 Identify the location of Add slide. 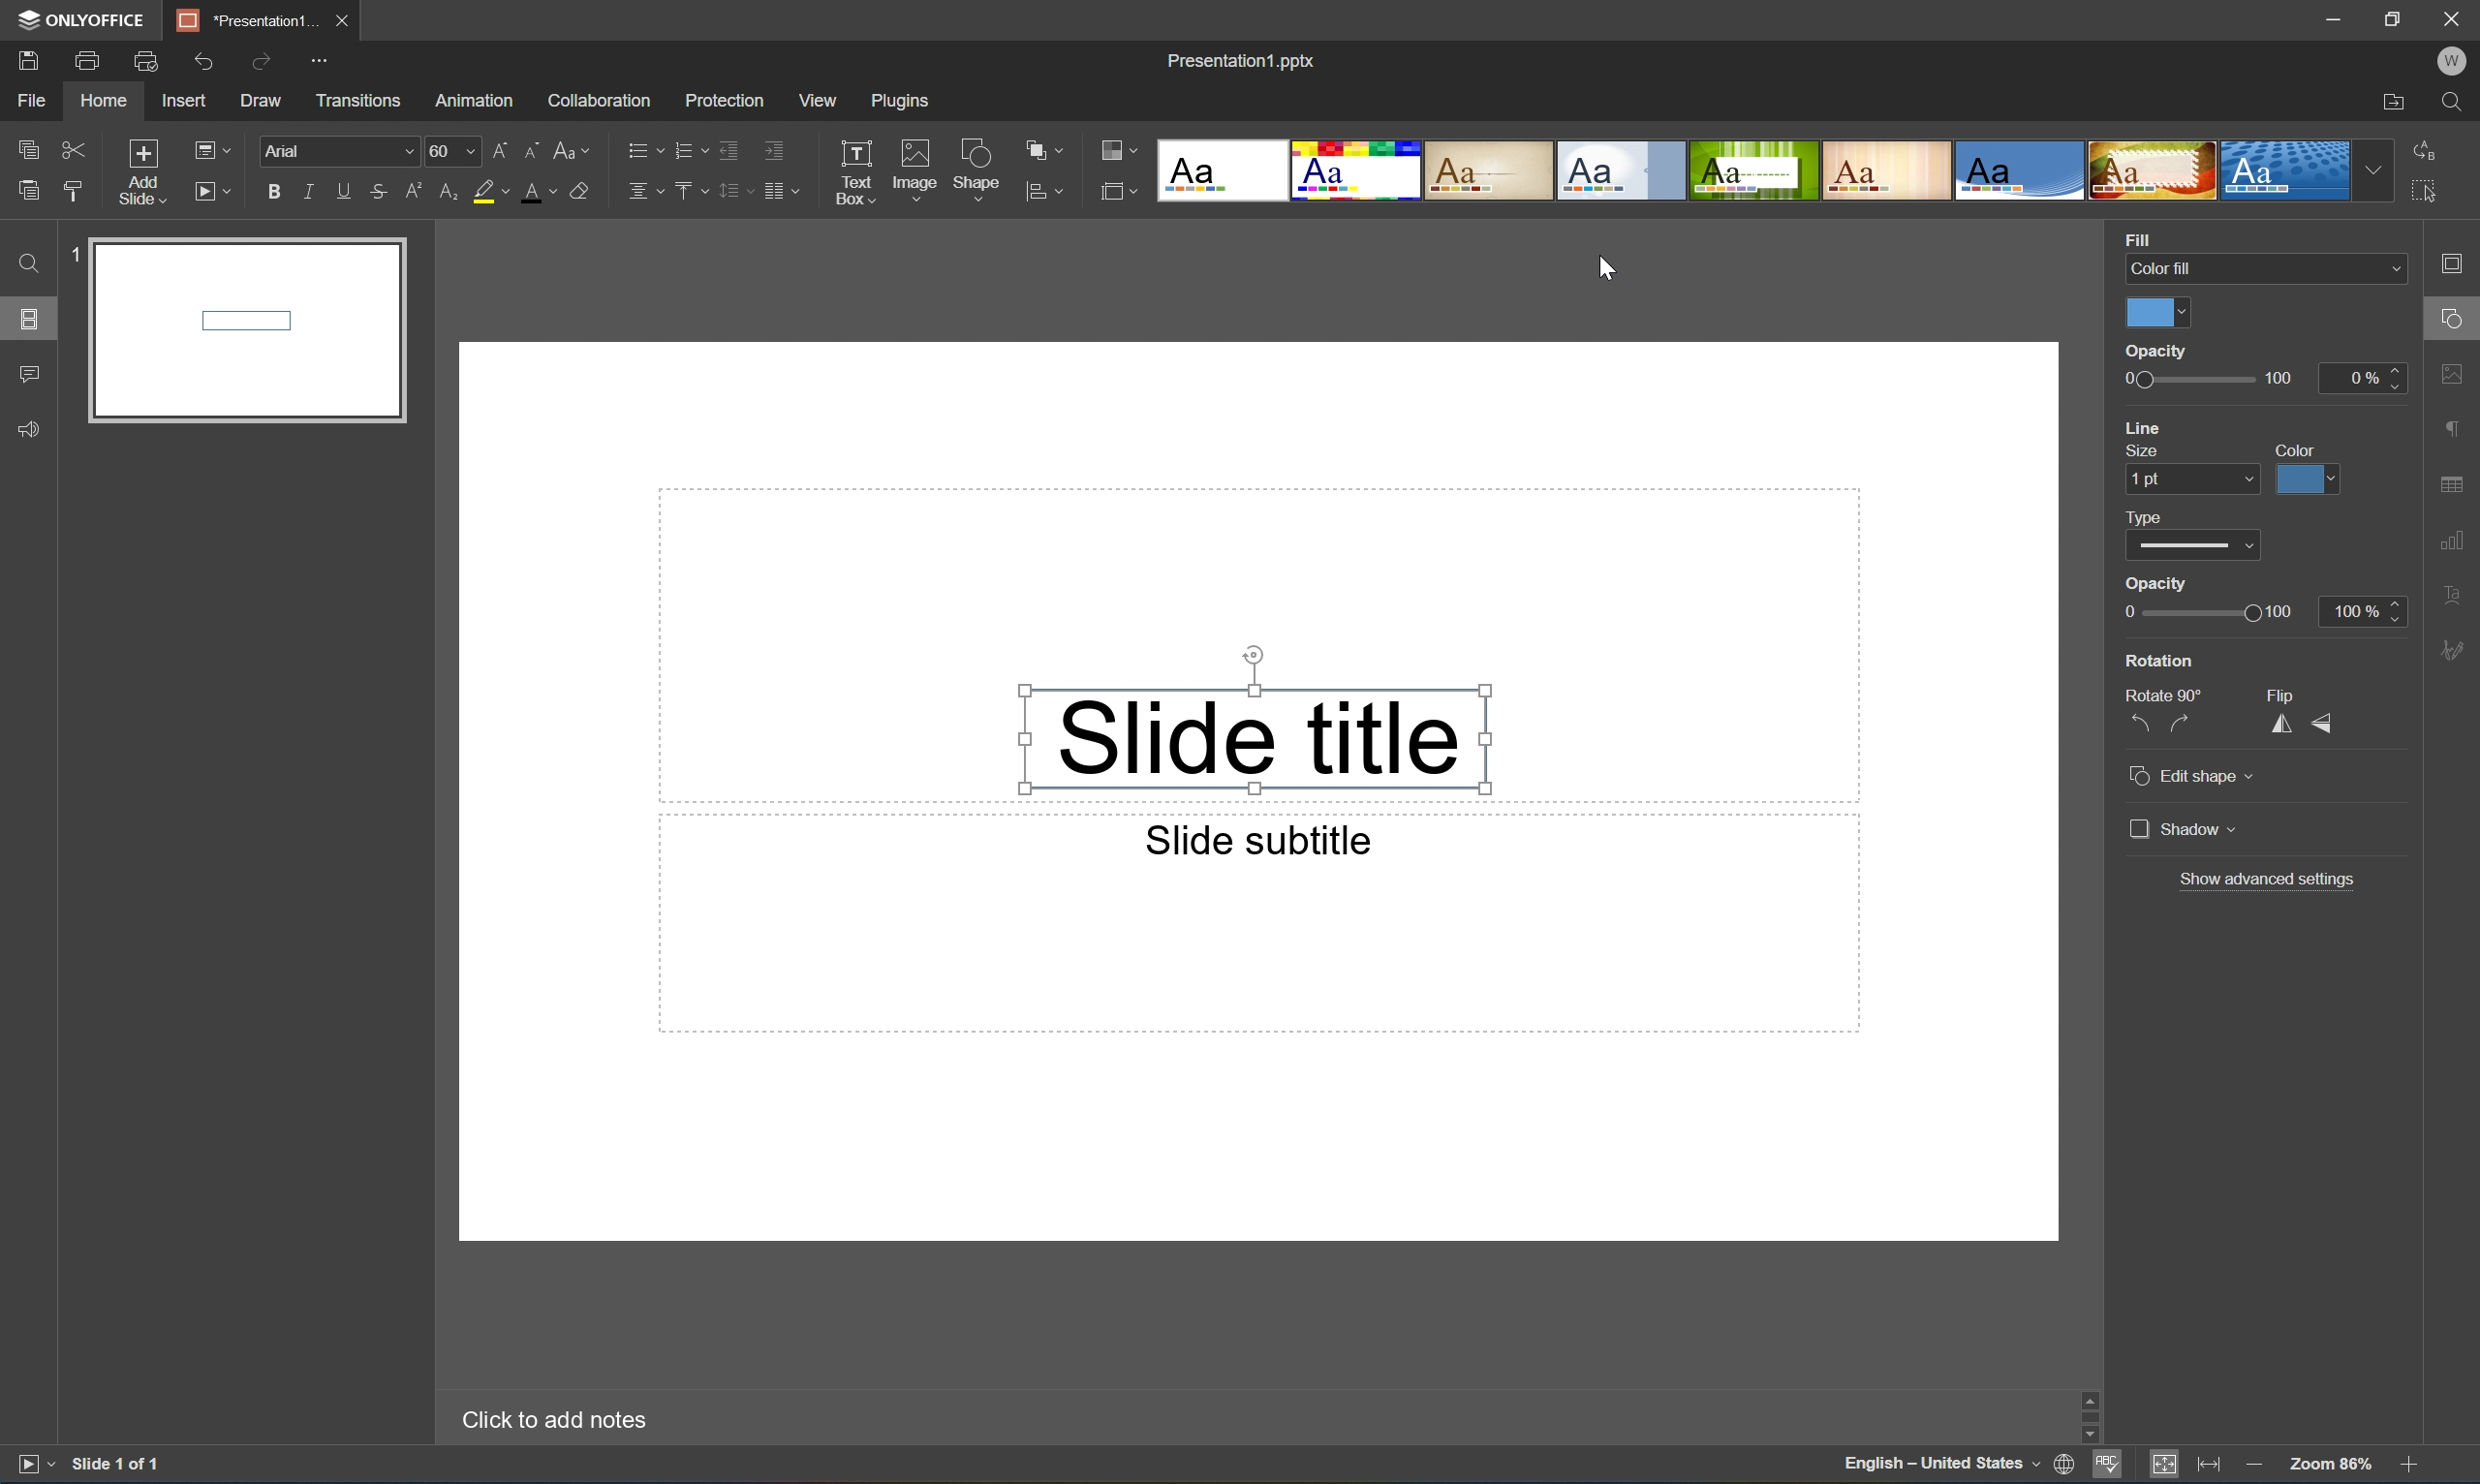
(138, 170).